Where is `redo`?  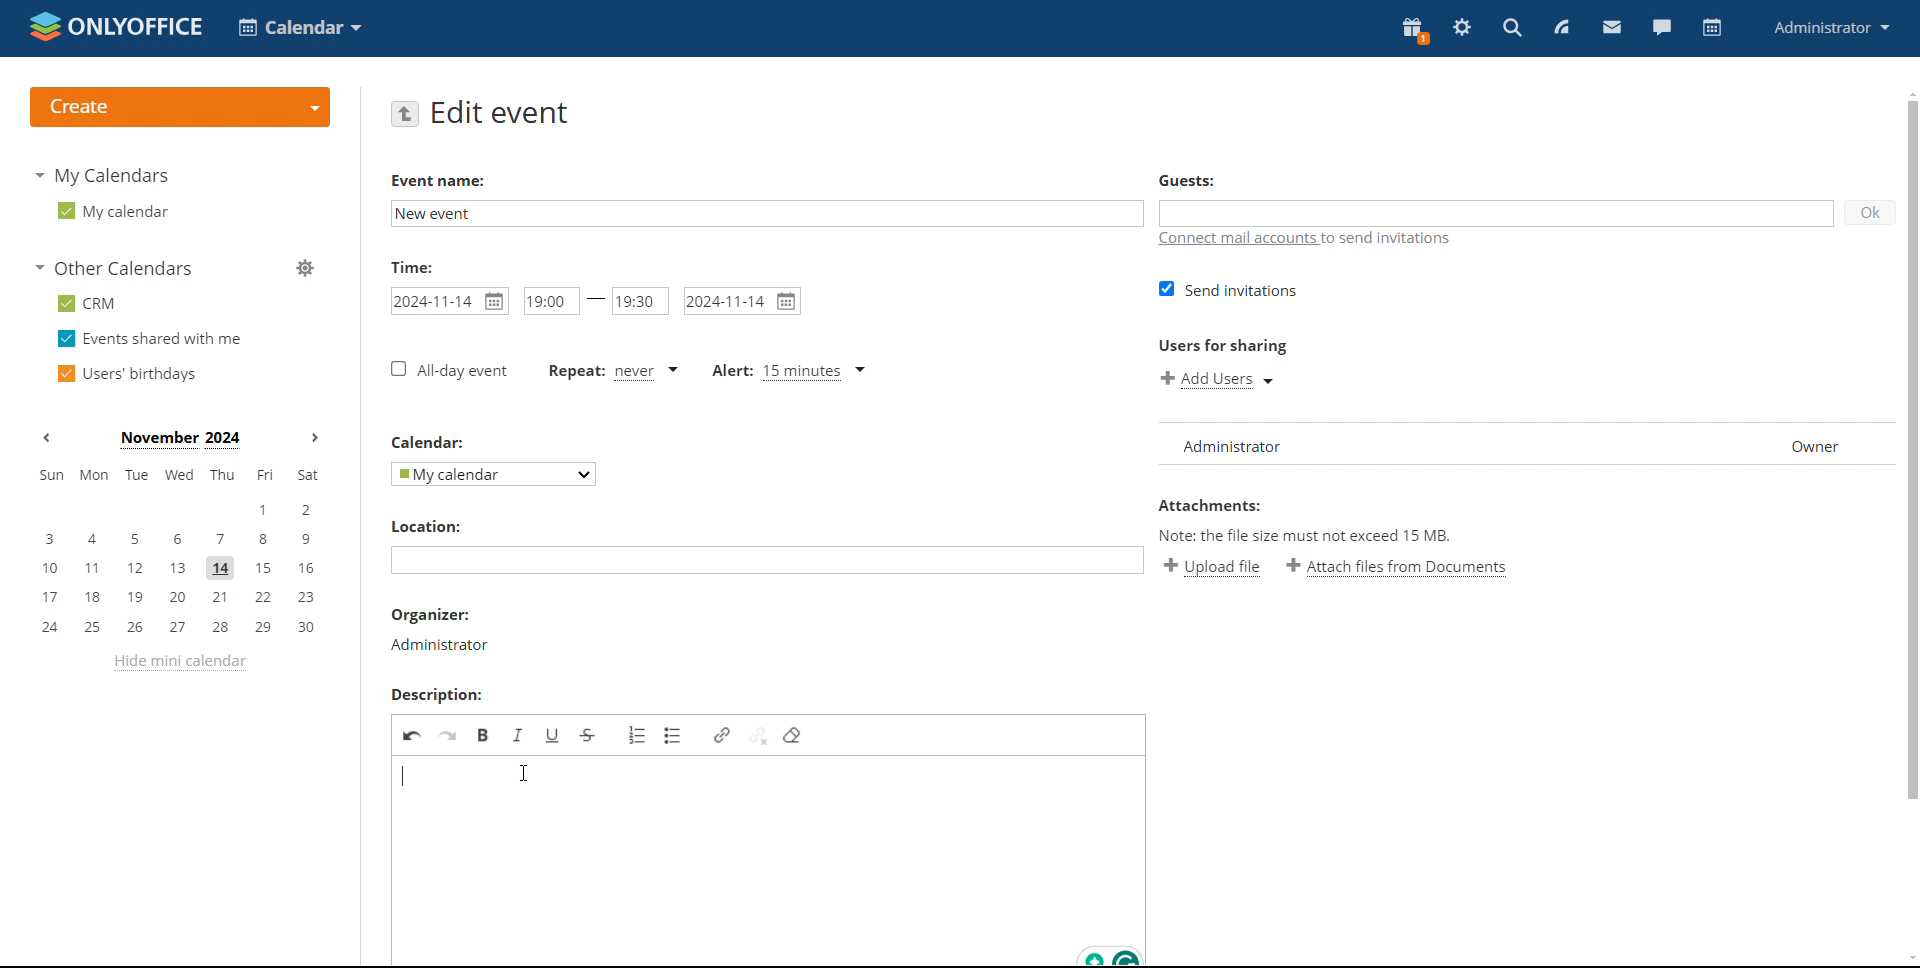
redo is located at coordinates (447, 733).